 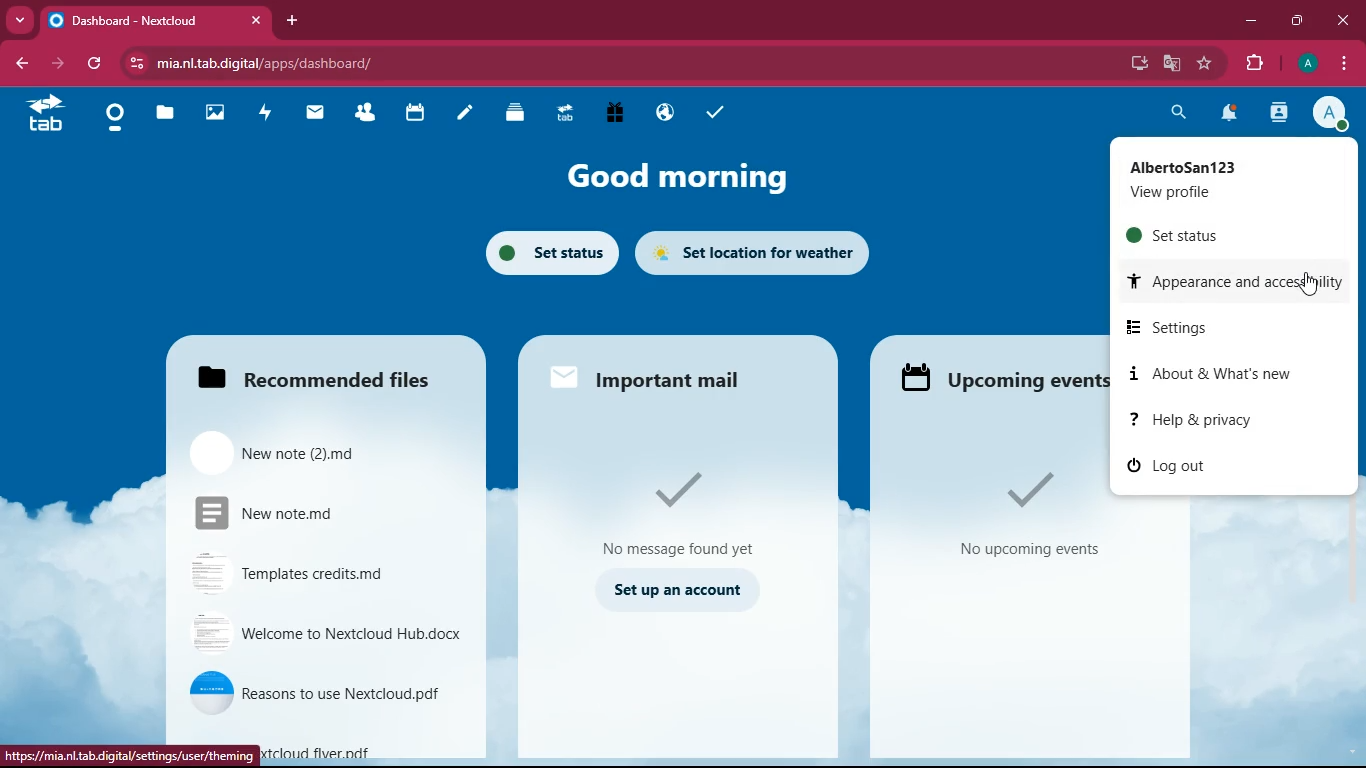 I want to click on close, so click(x=1344, y=21).